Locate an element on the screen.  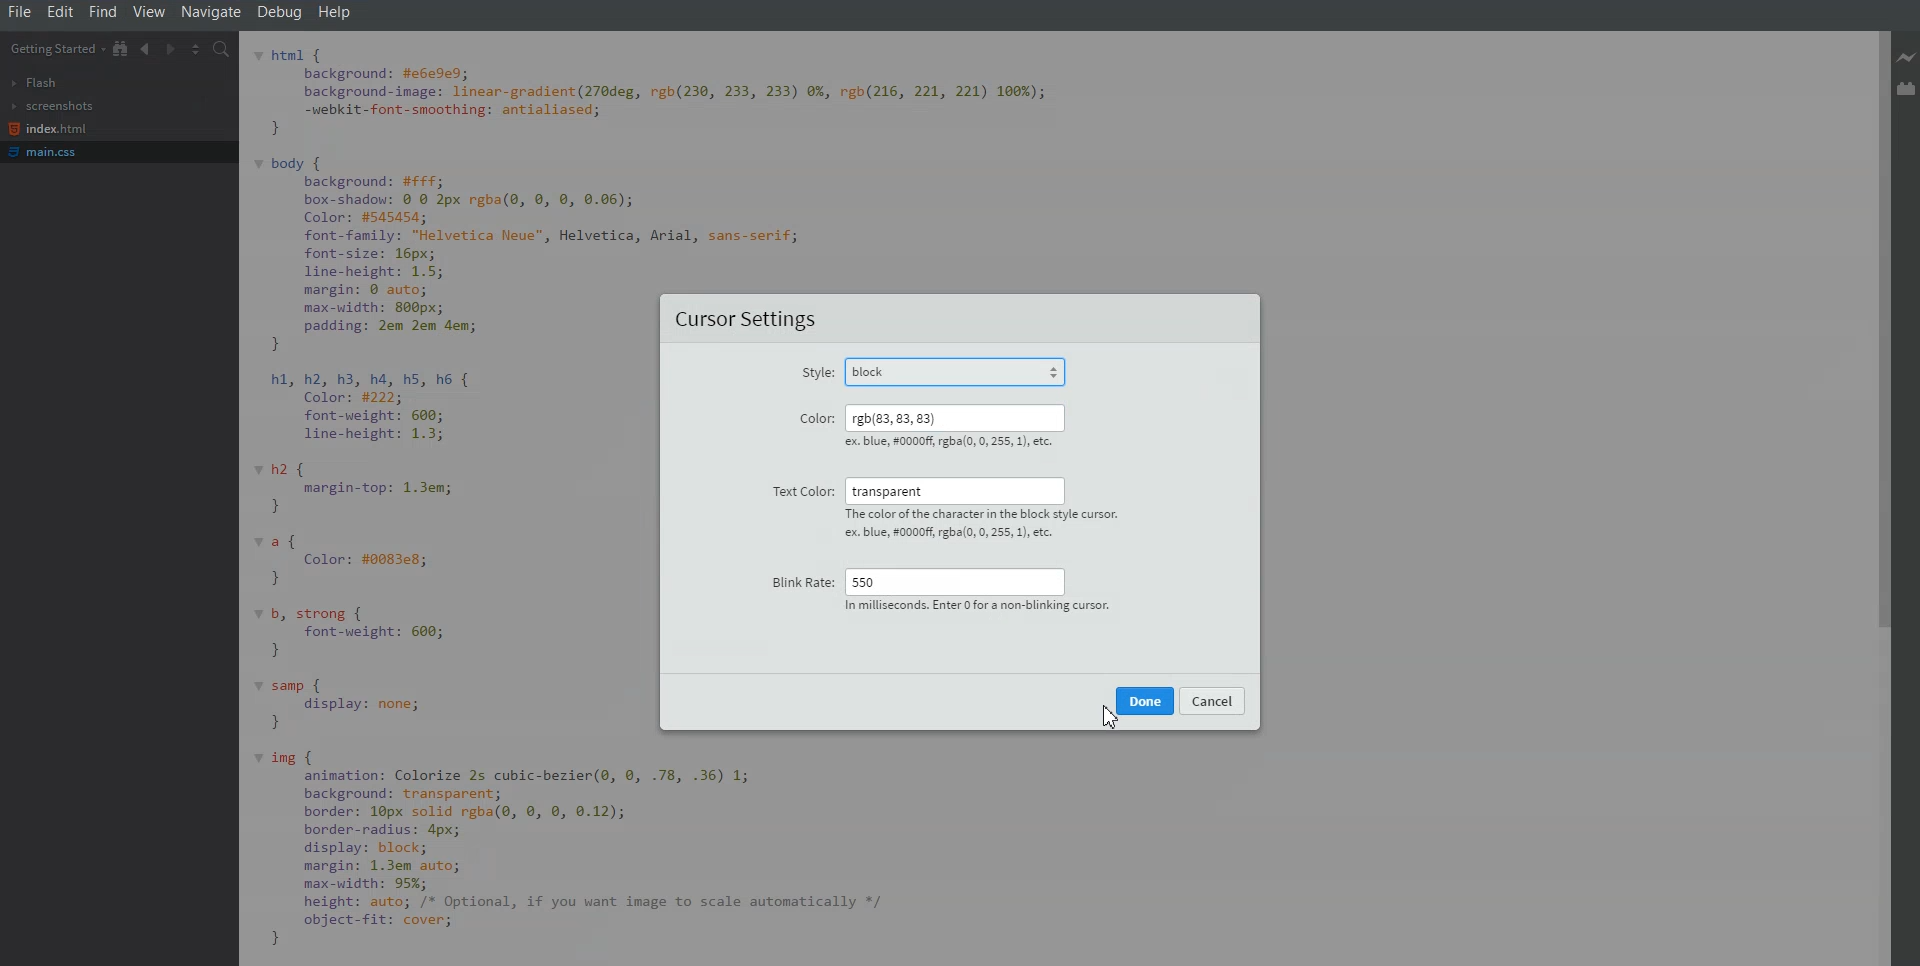
find in files is located at coordinates (223, 49).